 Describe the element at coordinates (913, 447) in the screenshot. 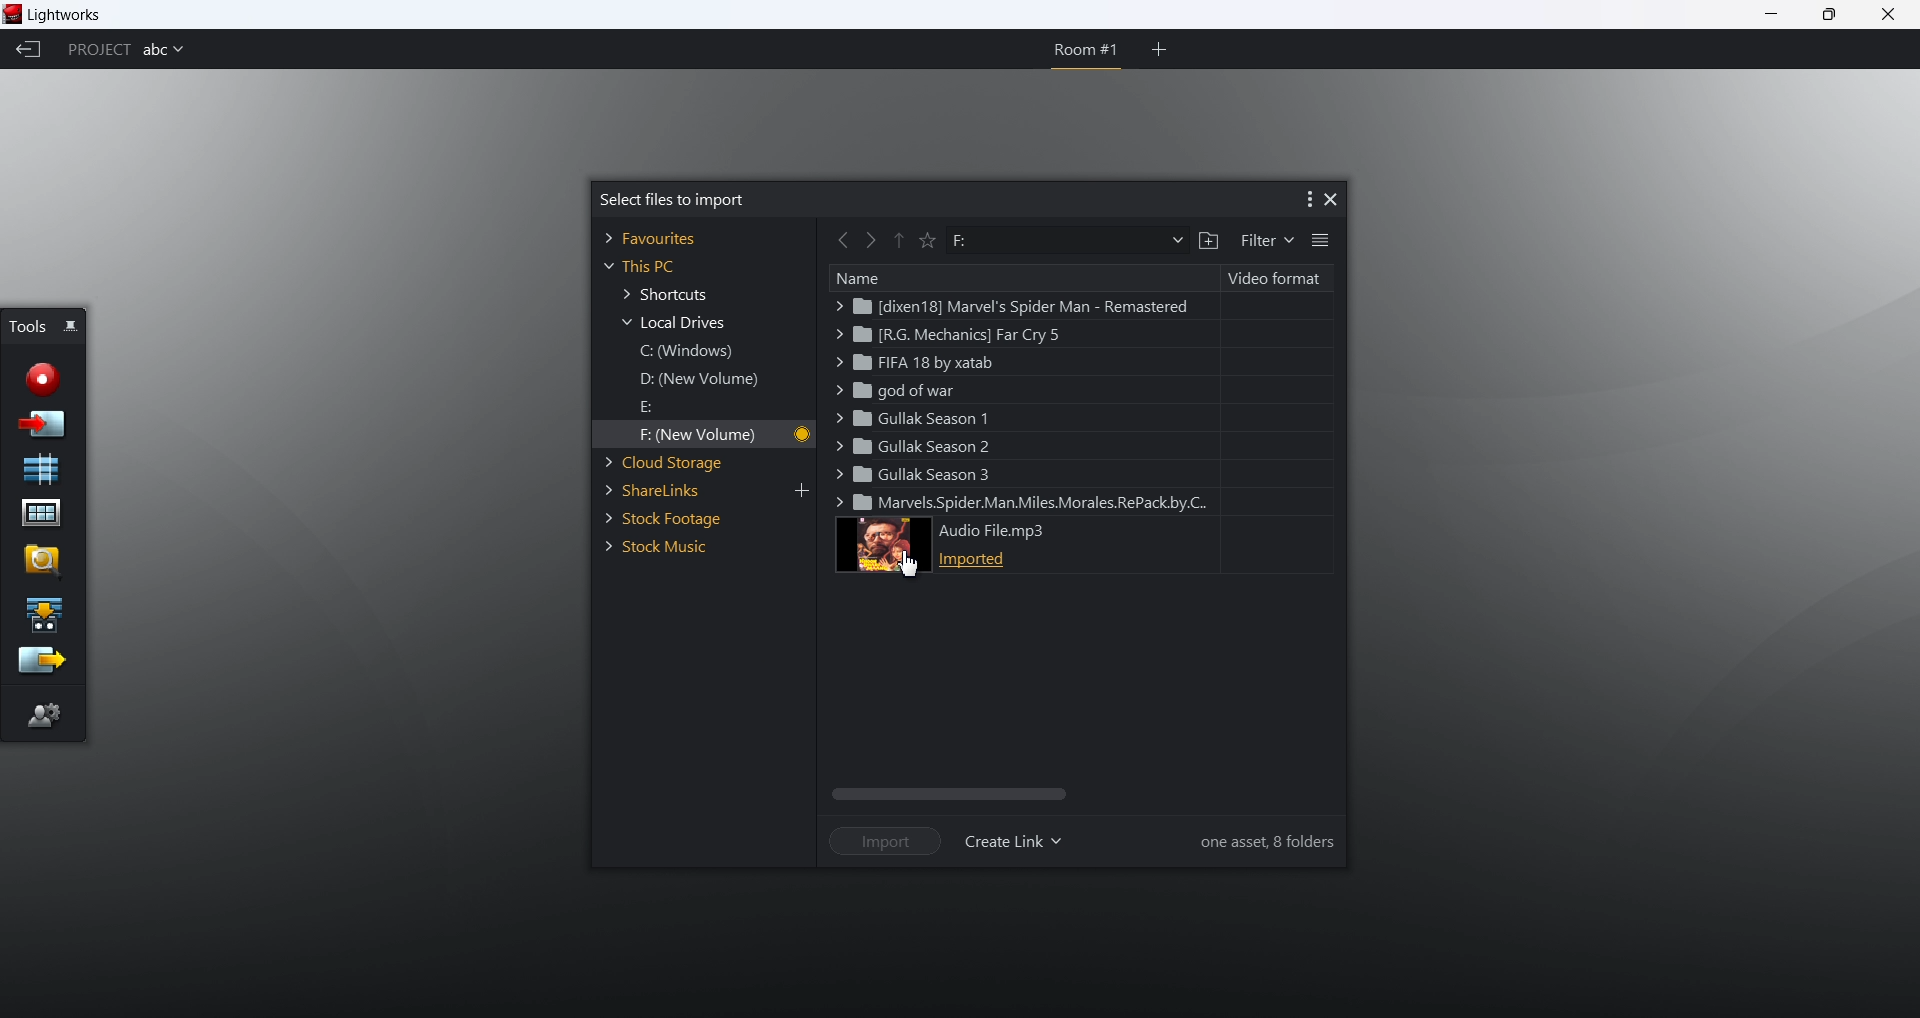

I see `gullak season2` at that location.